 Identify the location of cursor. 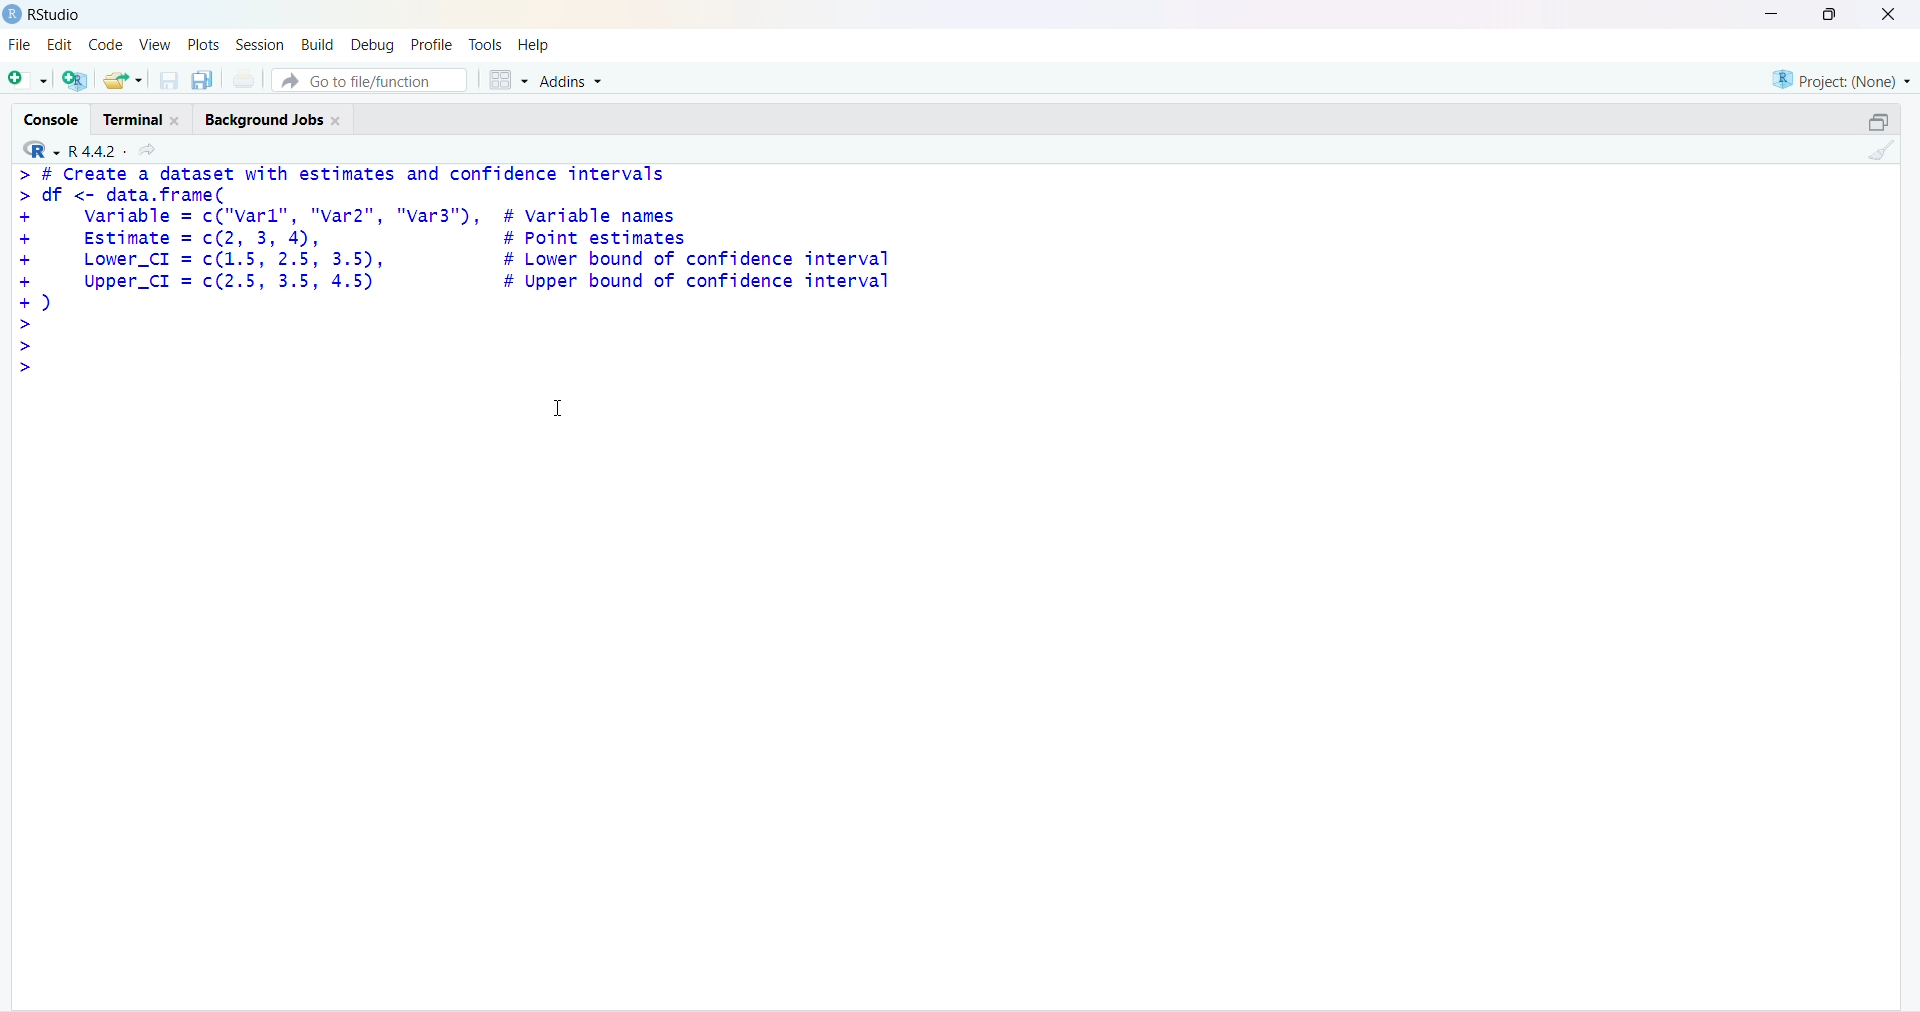
(558, 410).